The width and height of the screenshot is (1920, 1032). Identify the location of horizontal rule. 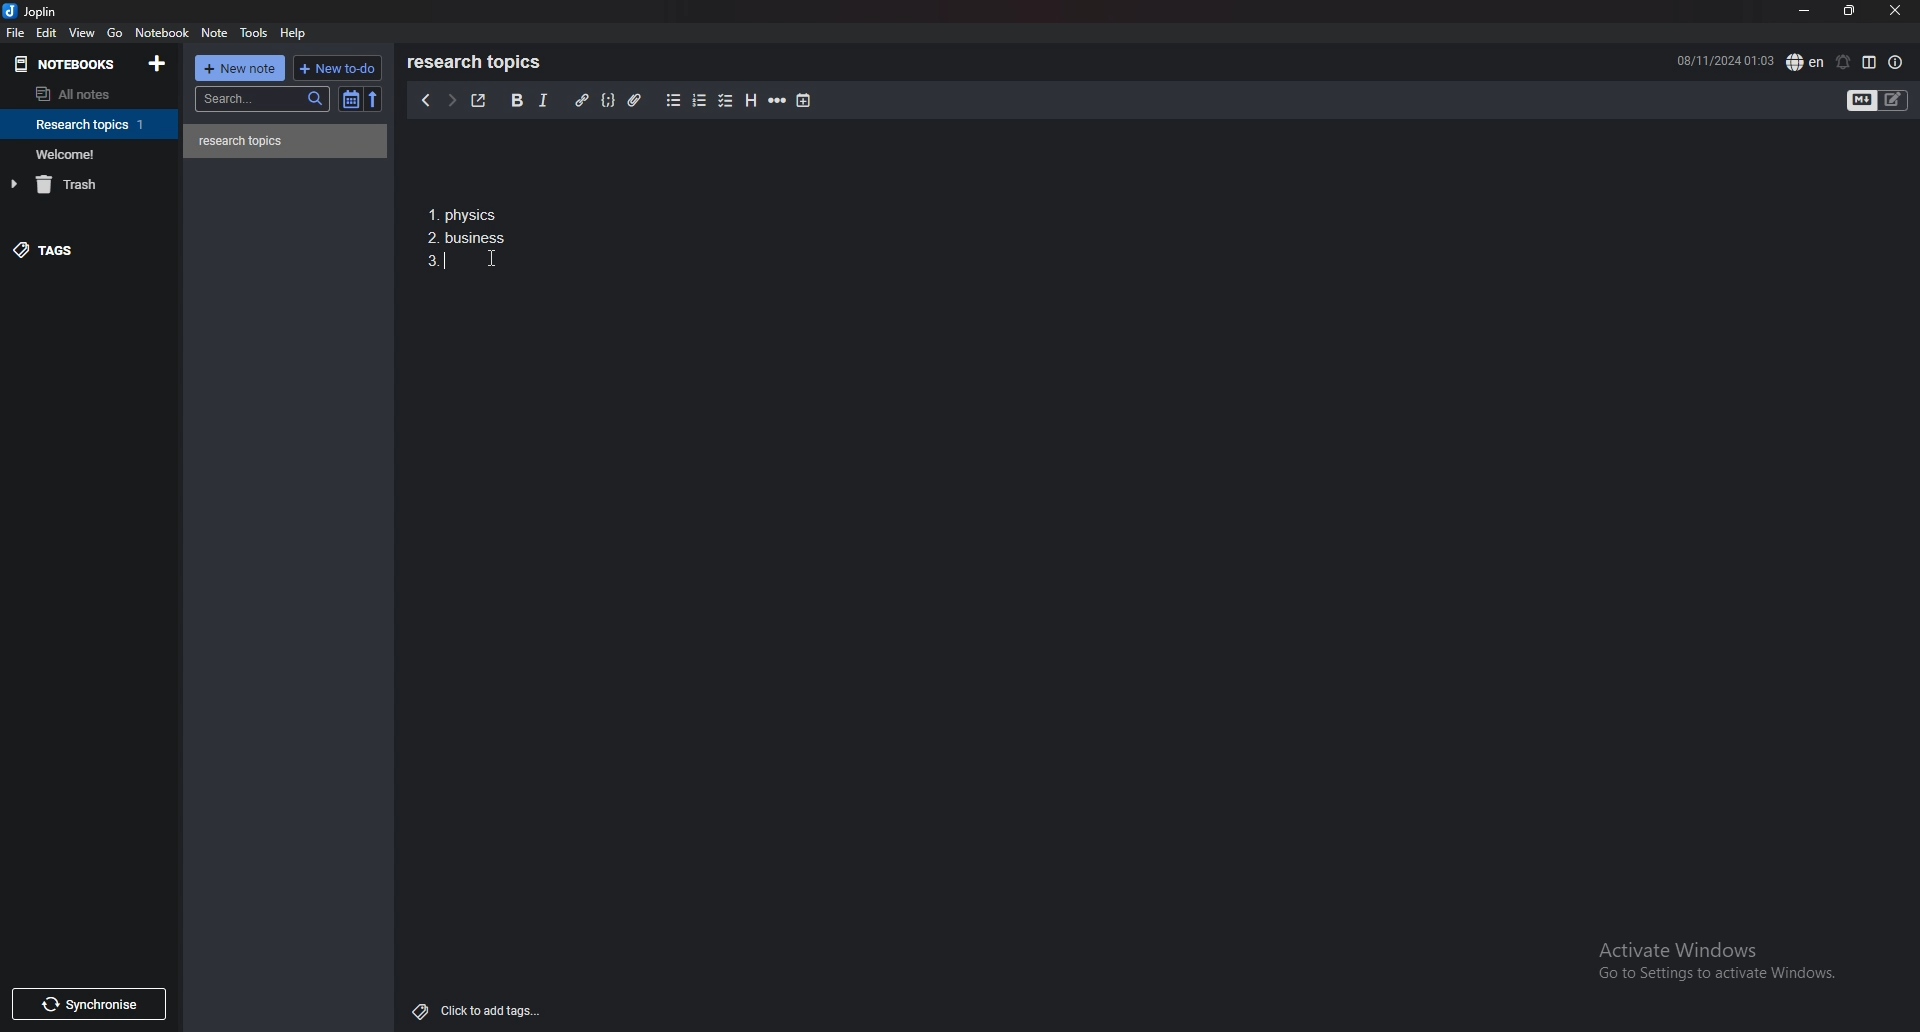
(779, 101).